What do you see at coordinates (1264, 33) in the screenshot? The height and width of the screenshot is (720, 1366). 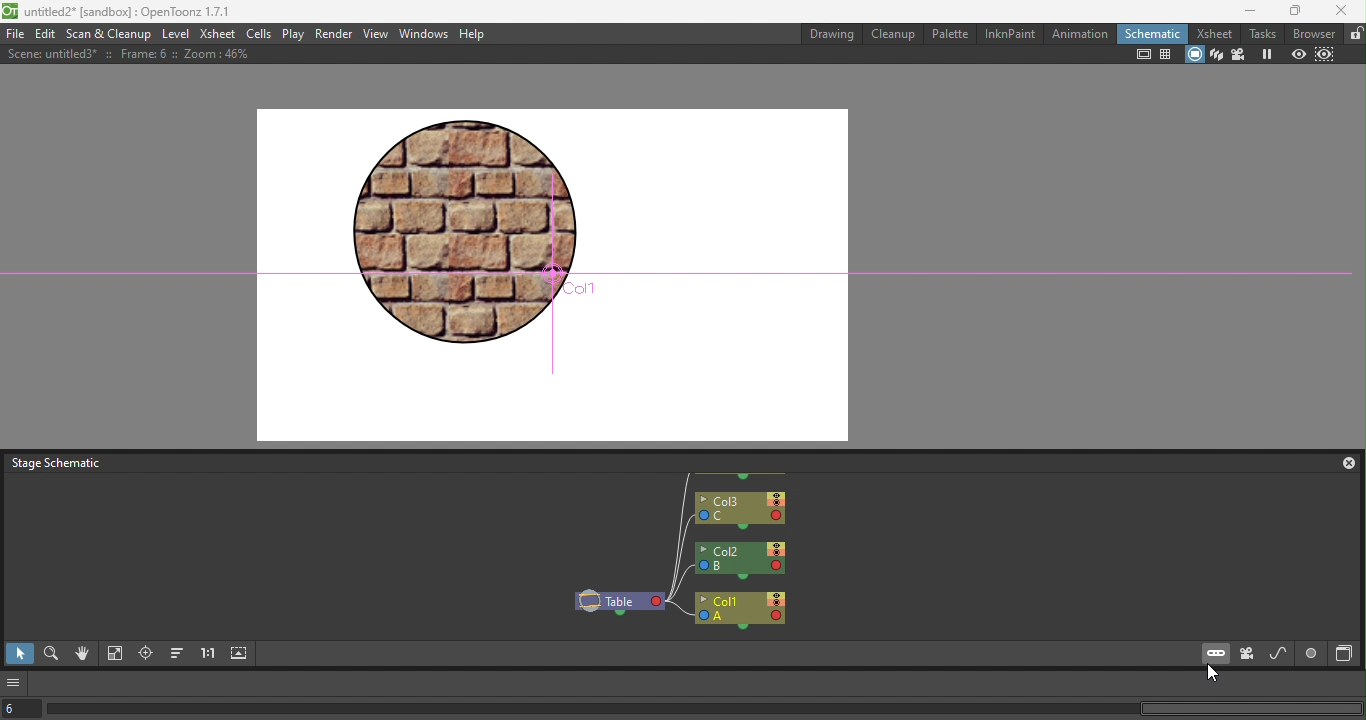 I see `Tasks` at bounding box center [1264, 33].